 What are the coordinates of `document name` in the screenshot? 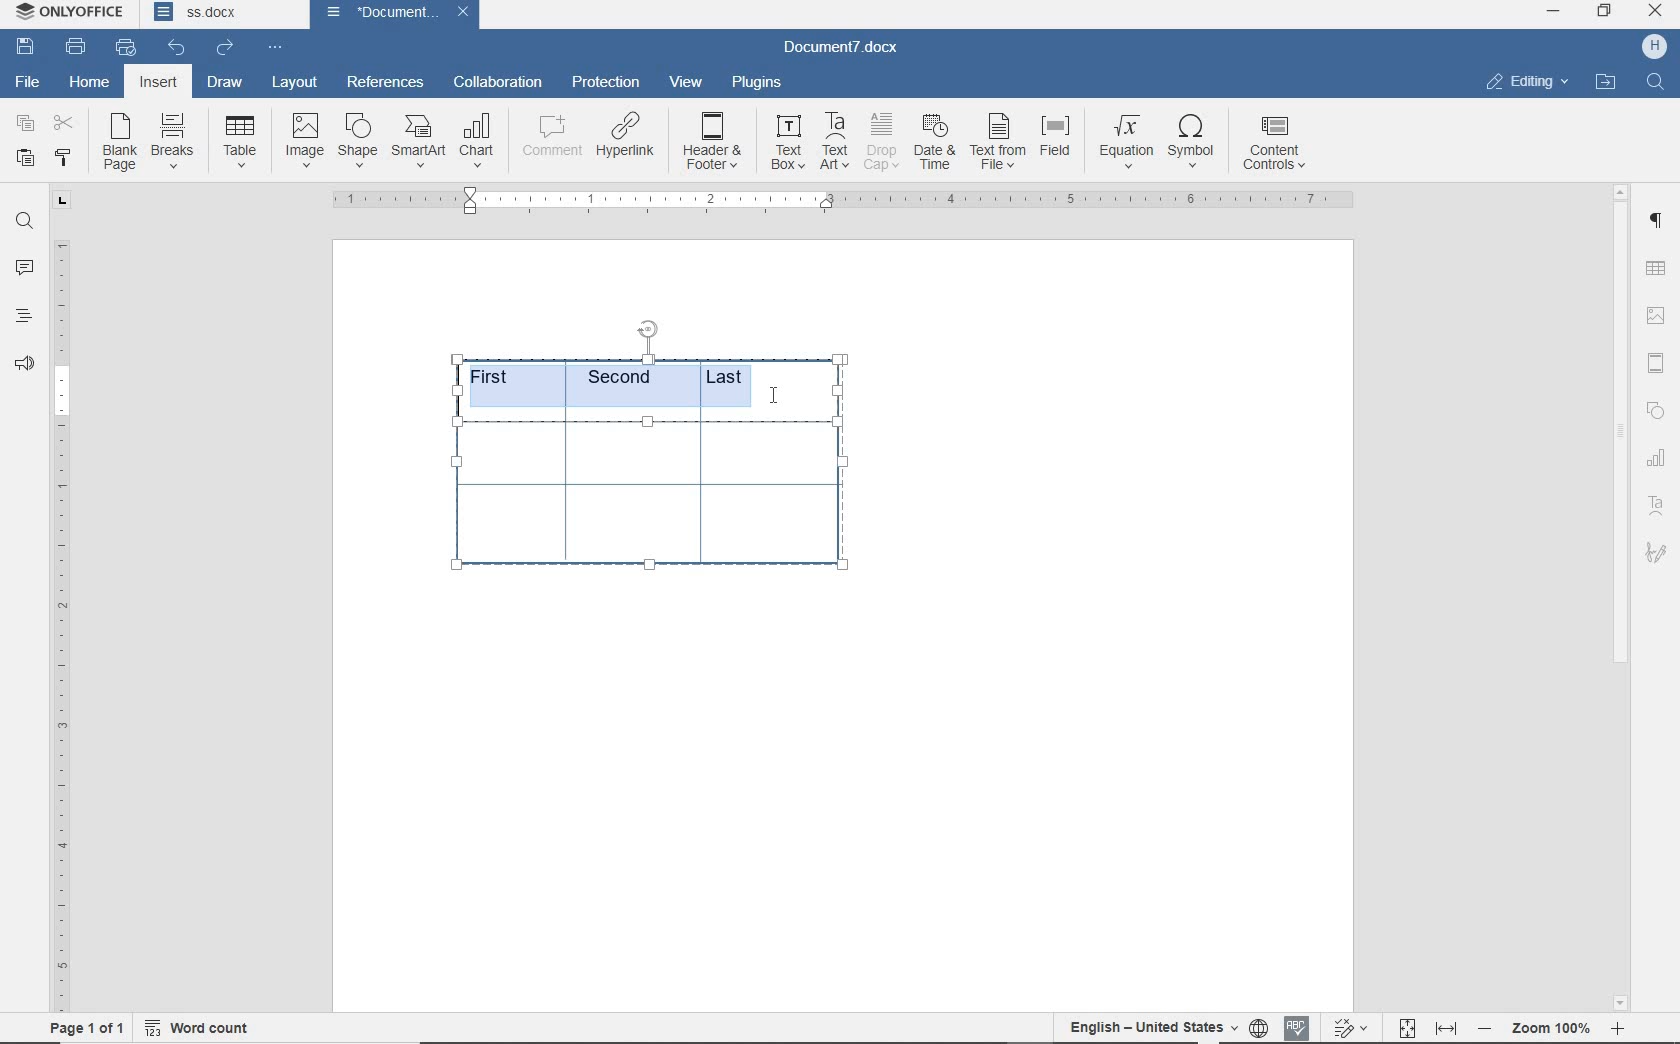 It's located at (849, 45).